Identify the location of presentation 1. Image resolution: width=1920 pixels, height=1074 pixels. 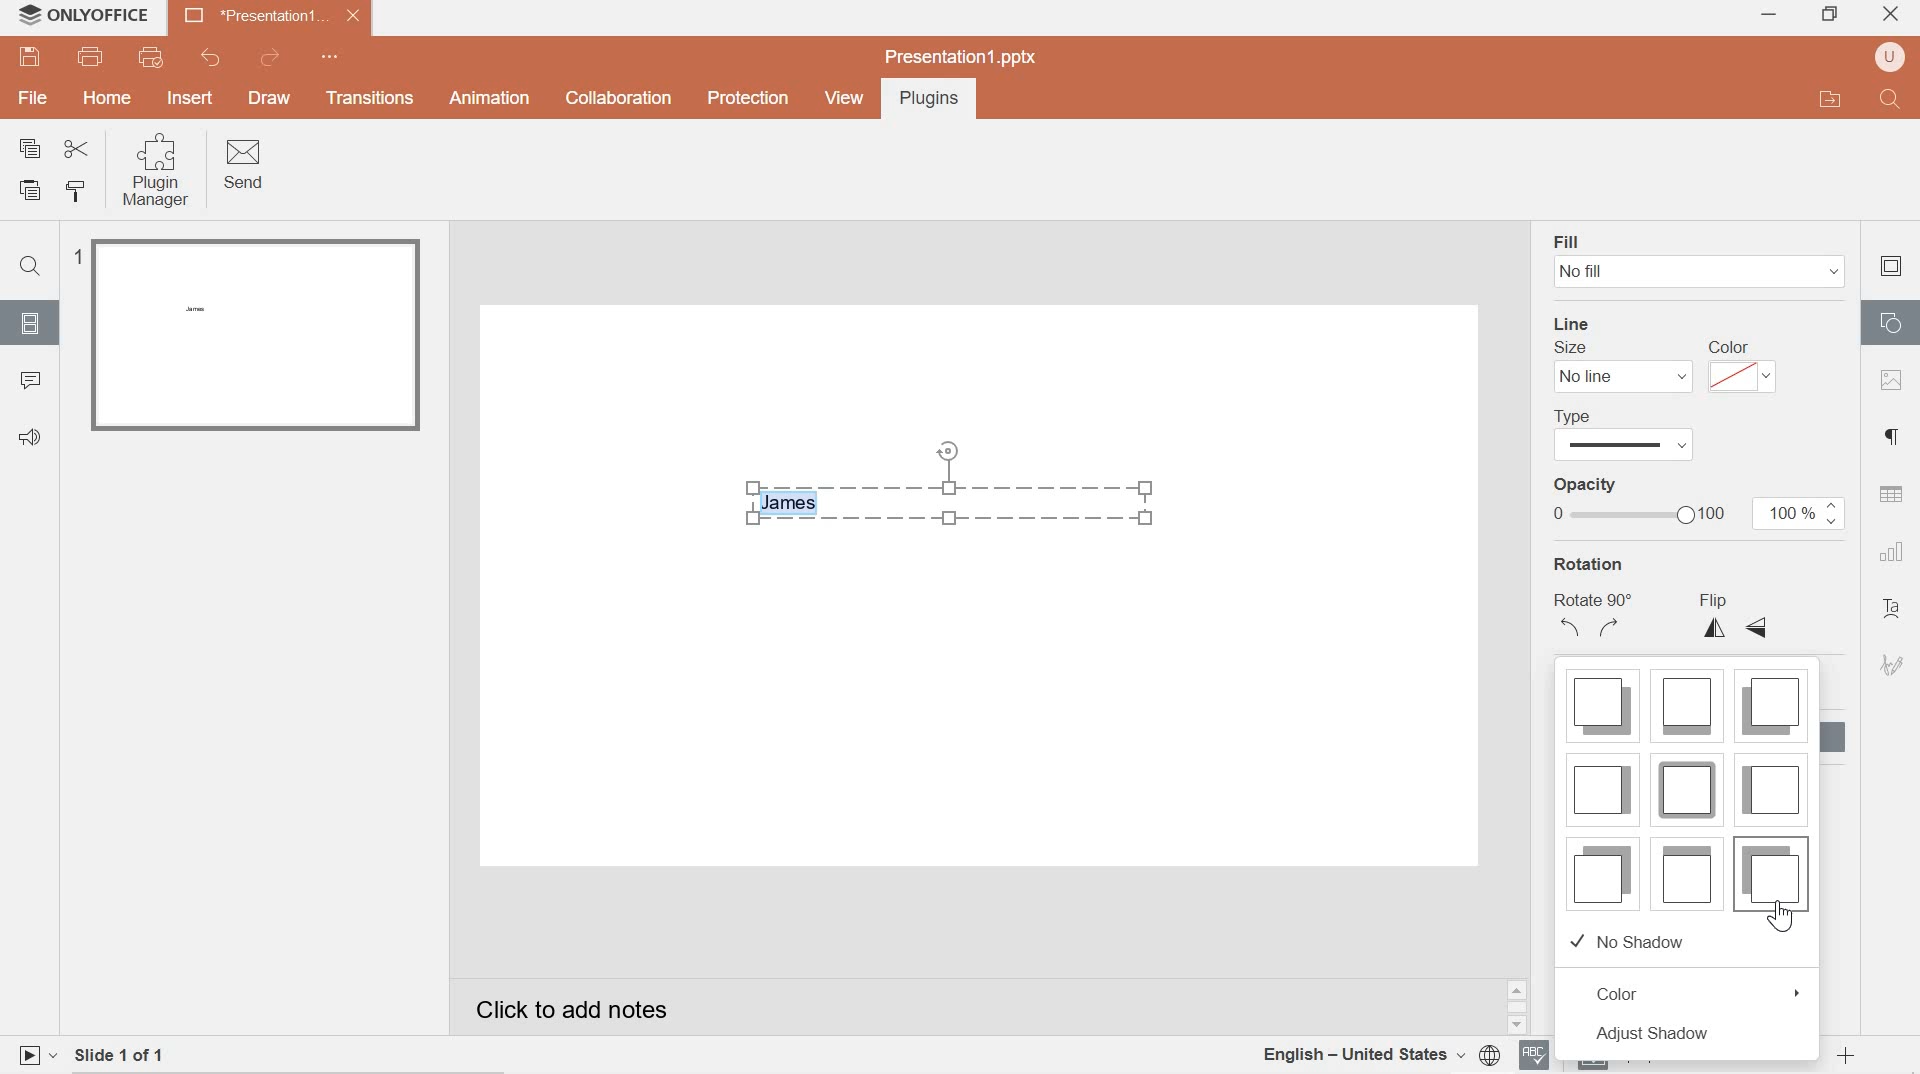
(272, 16).